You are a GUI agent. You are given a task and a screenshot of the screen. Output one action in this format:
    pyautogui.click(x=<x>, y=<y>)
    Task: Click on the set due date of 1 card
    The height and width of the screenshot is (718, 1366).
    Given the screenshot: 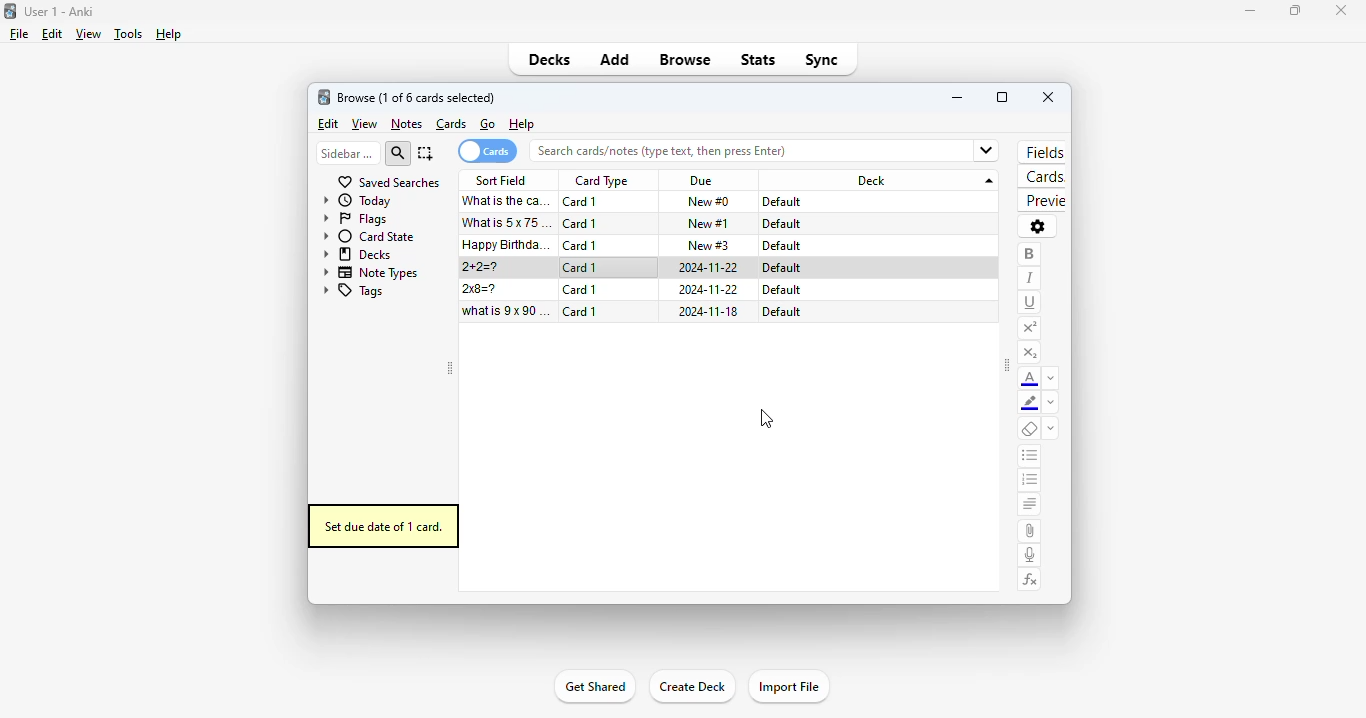 What is the action you would take?
    pyautogui.click(x=383, y=526)
    